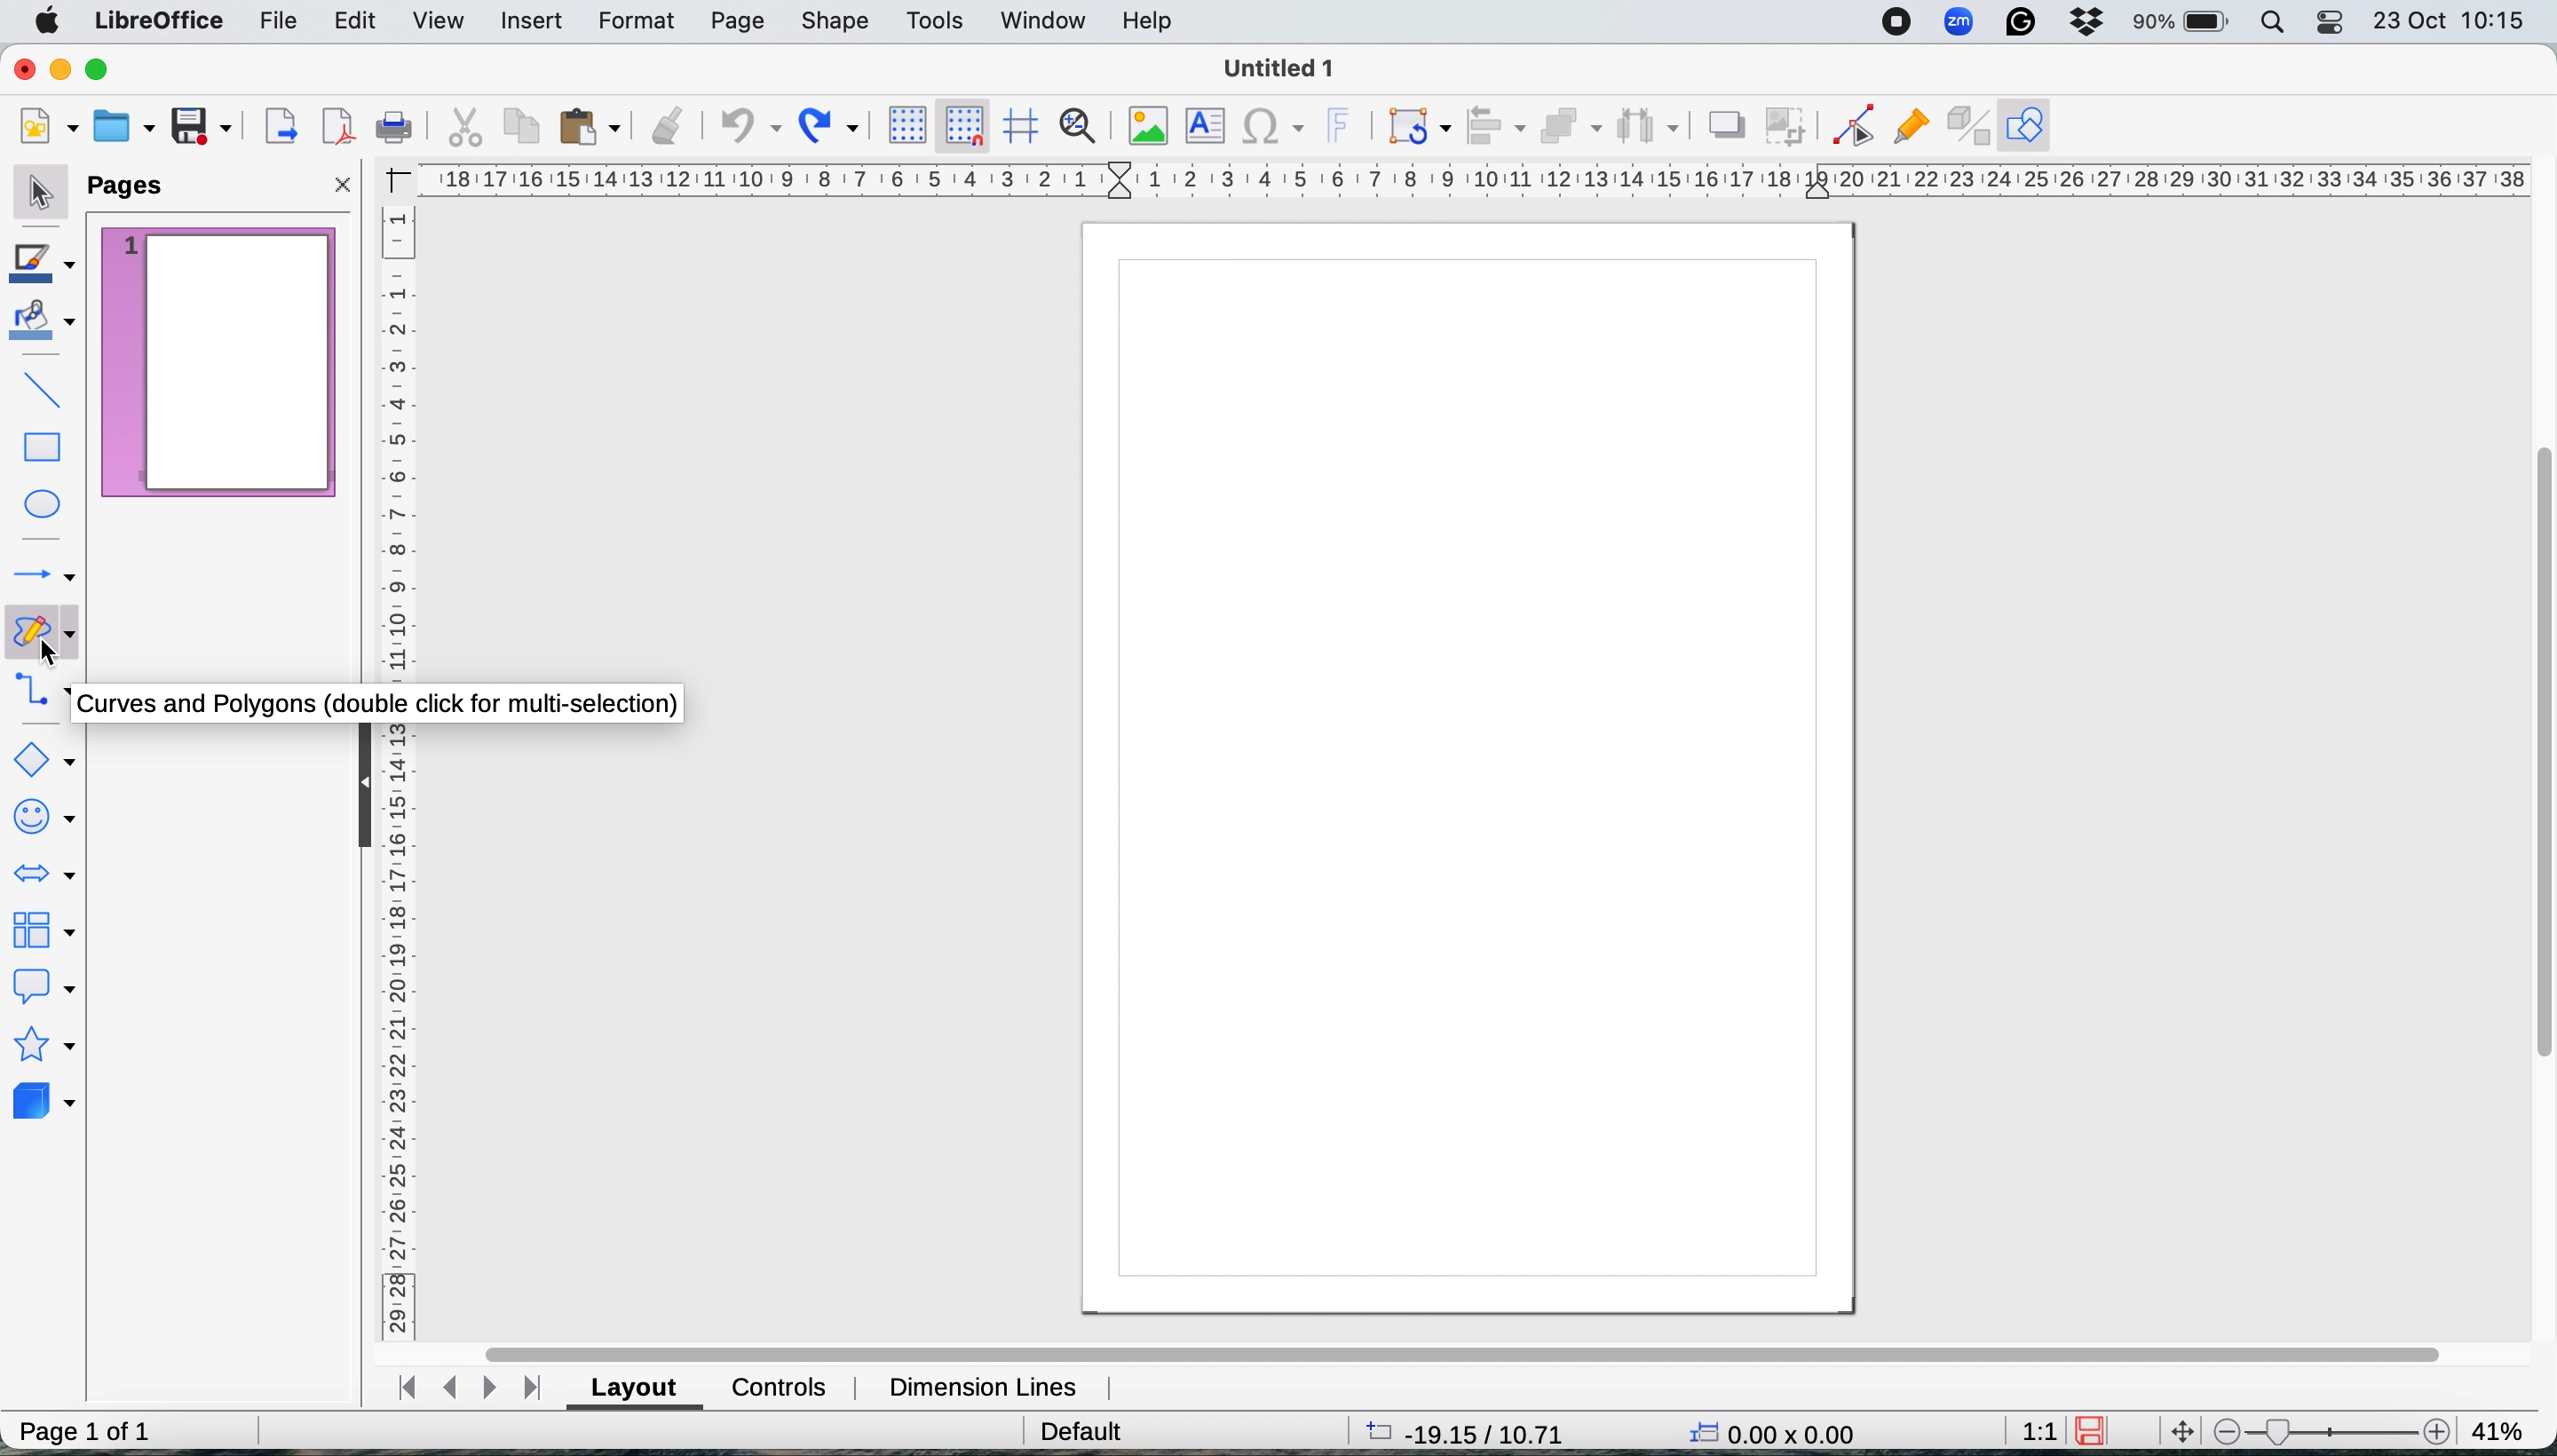  I want to click on close, so click(25, 68).